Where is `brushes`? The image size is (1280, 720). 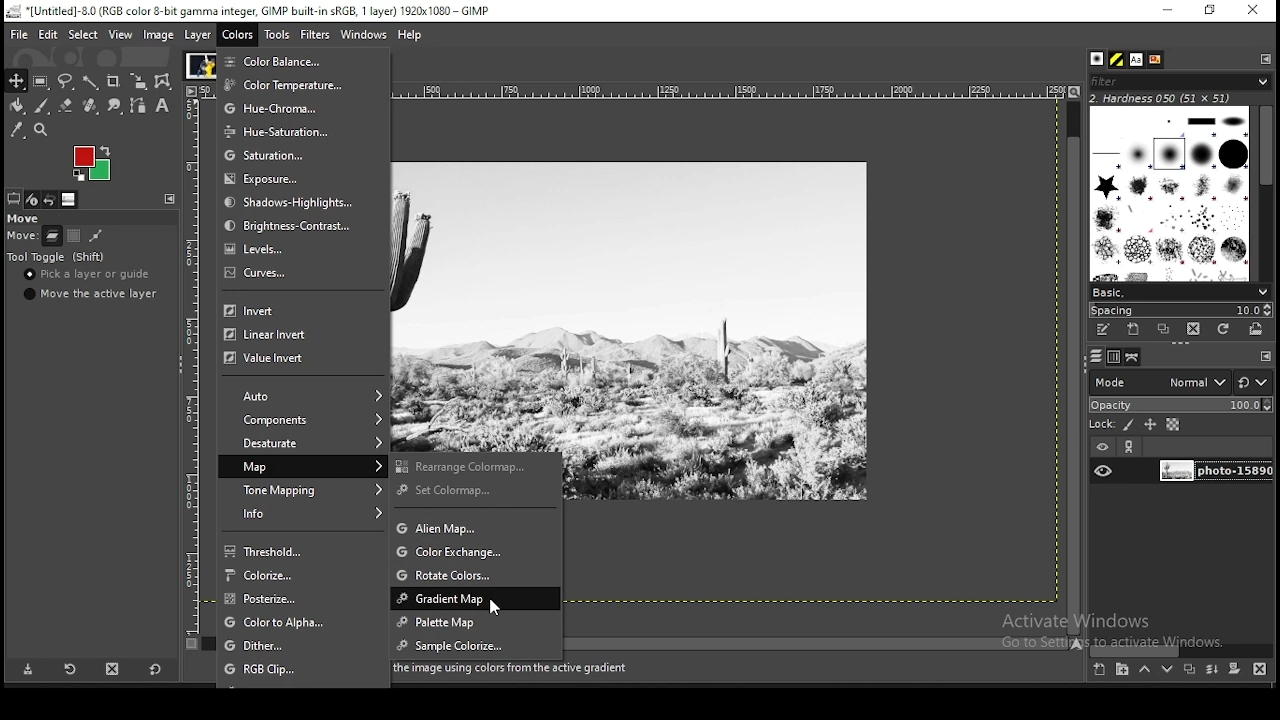
brushes is located at coordinates (1099, 59).